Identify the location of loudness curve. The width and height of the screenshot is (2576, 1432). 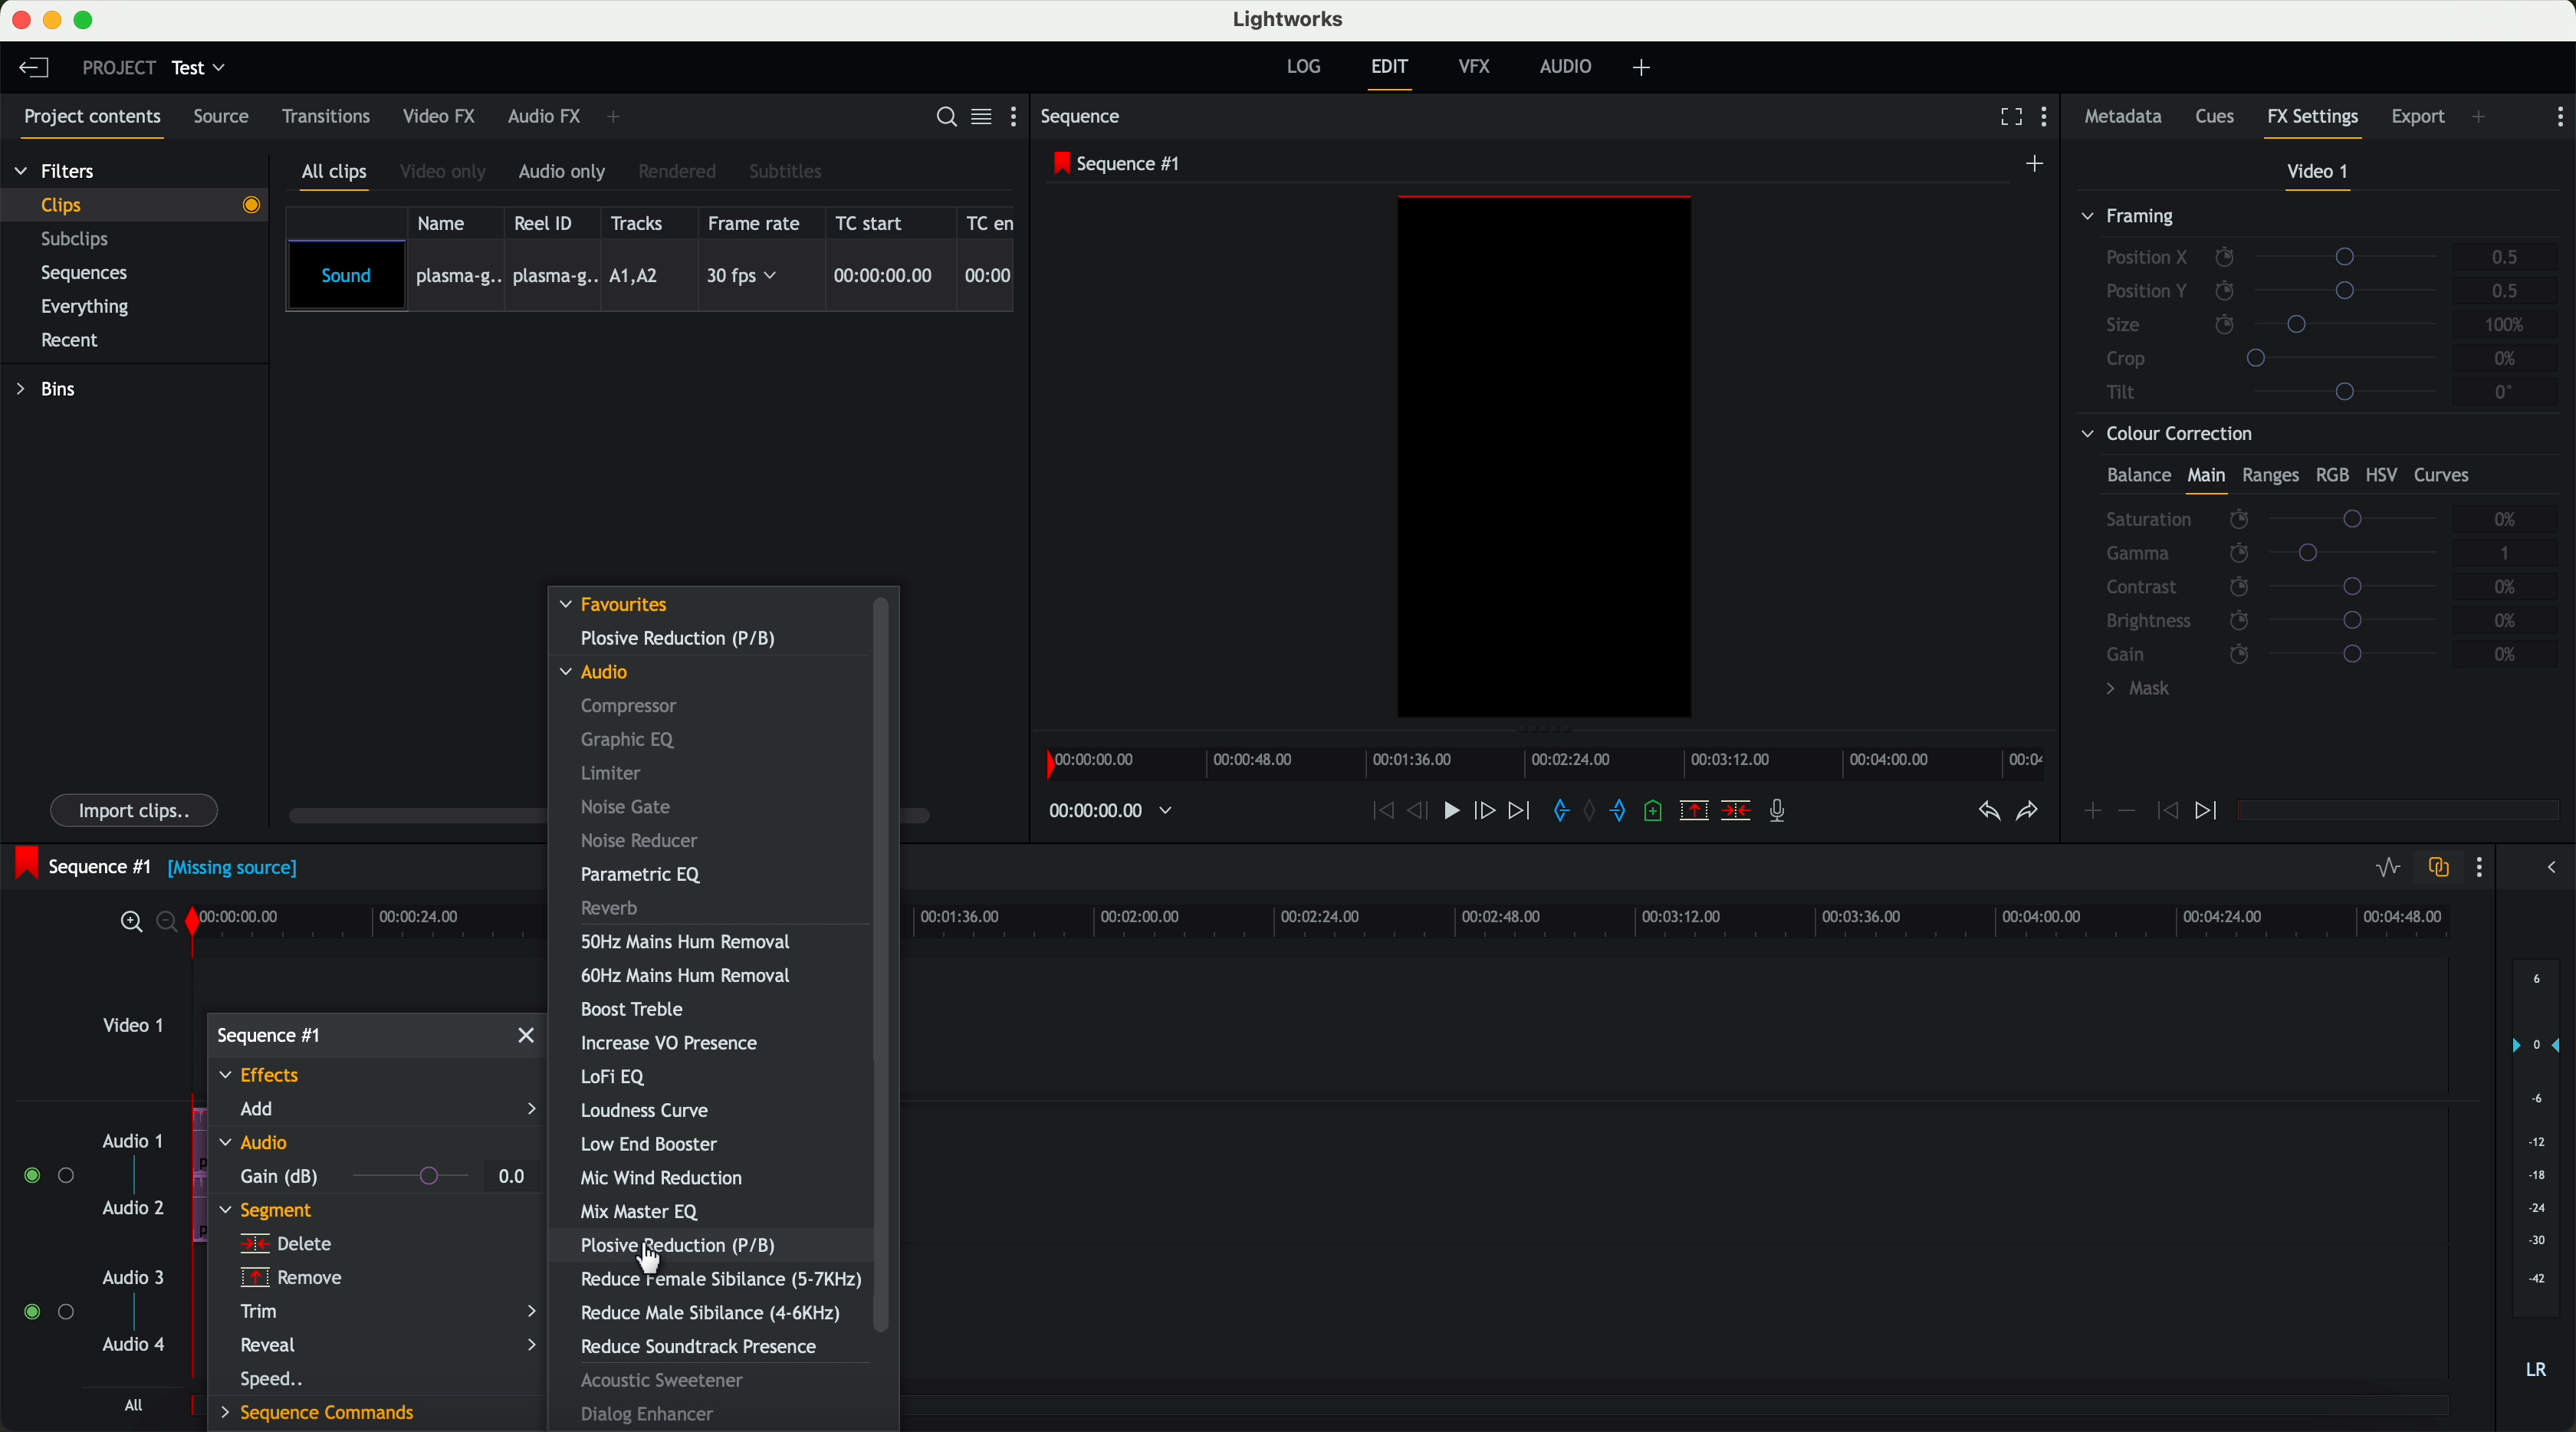
(646, 1112).